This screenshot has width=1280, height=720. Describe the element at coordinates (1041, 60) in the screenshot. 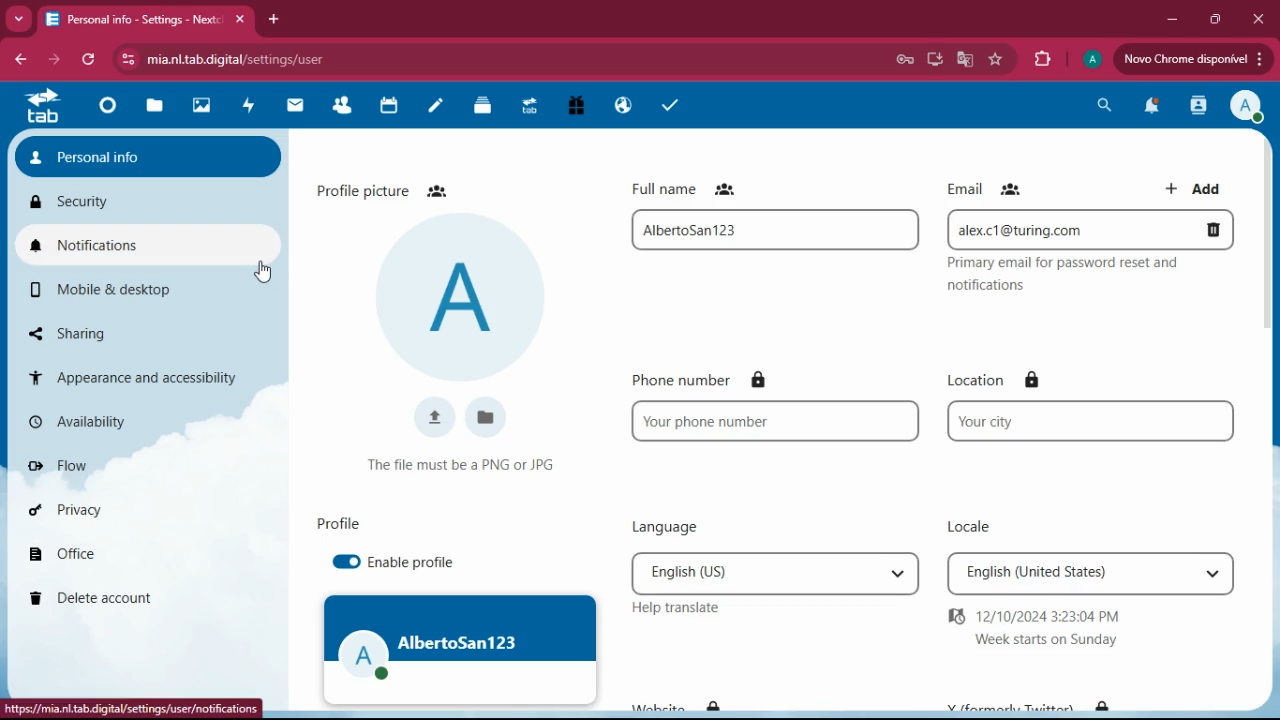

I see `extensions` at that location.